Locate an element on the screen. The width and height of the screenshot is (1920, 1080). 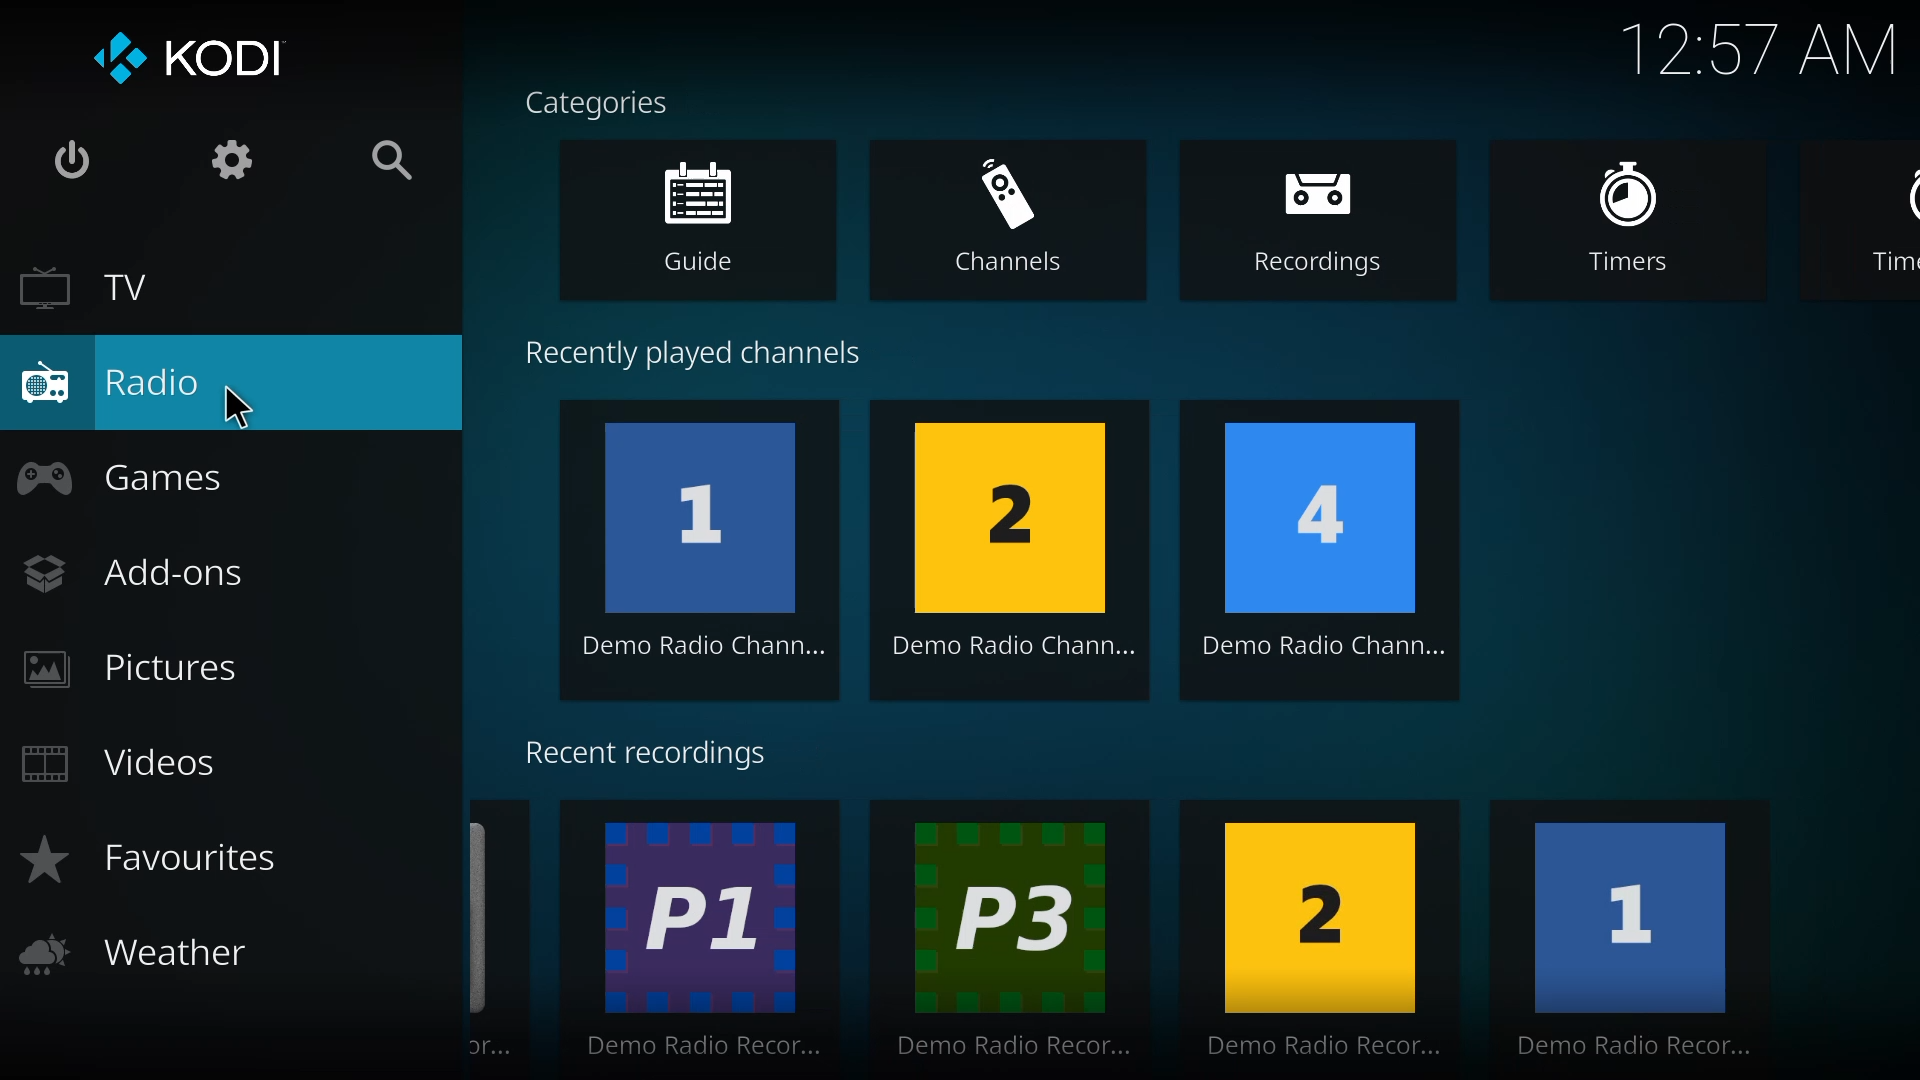
channels is located at coordinates (1009, 218).